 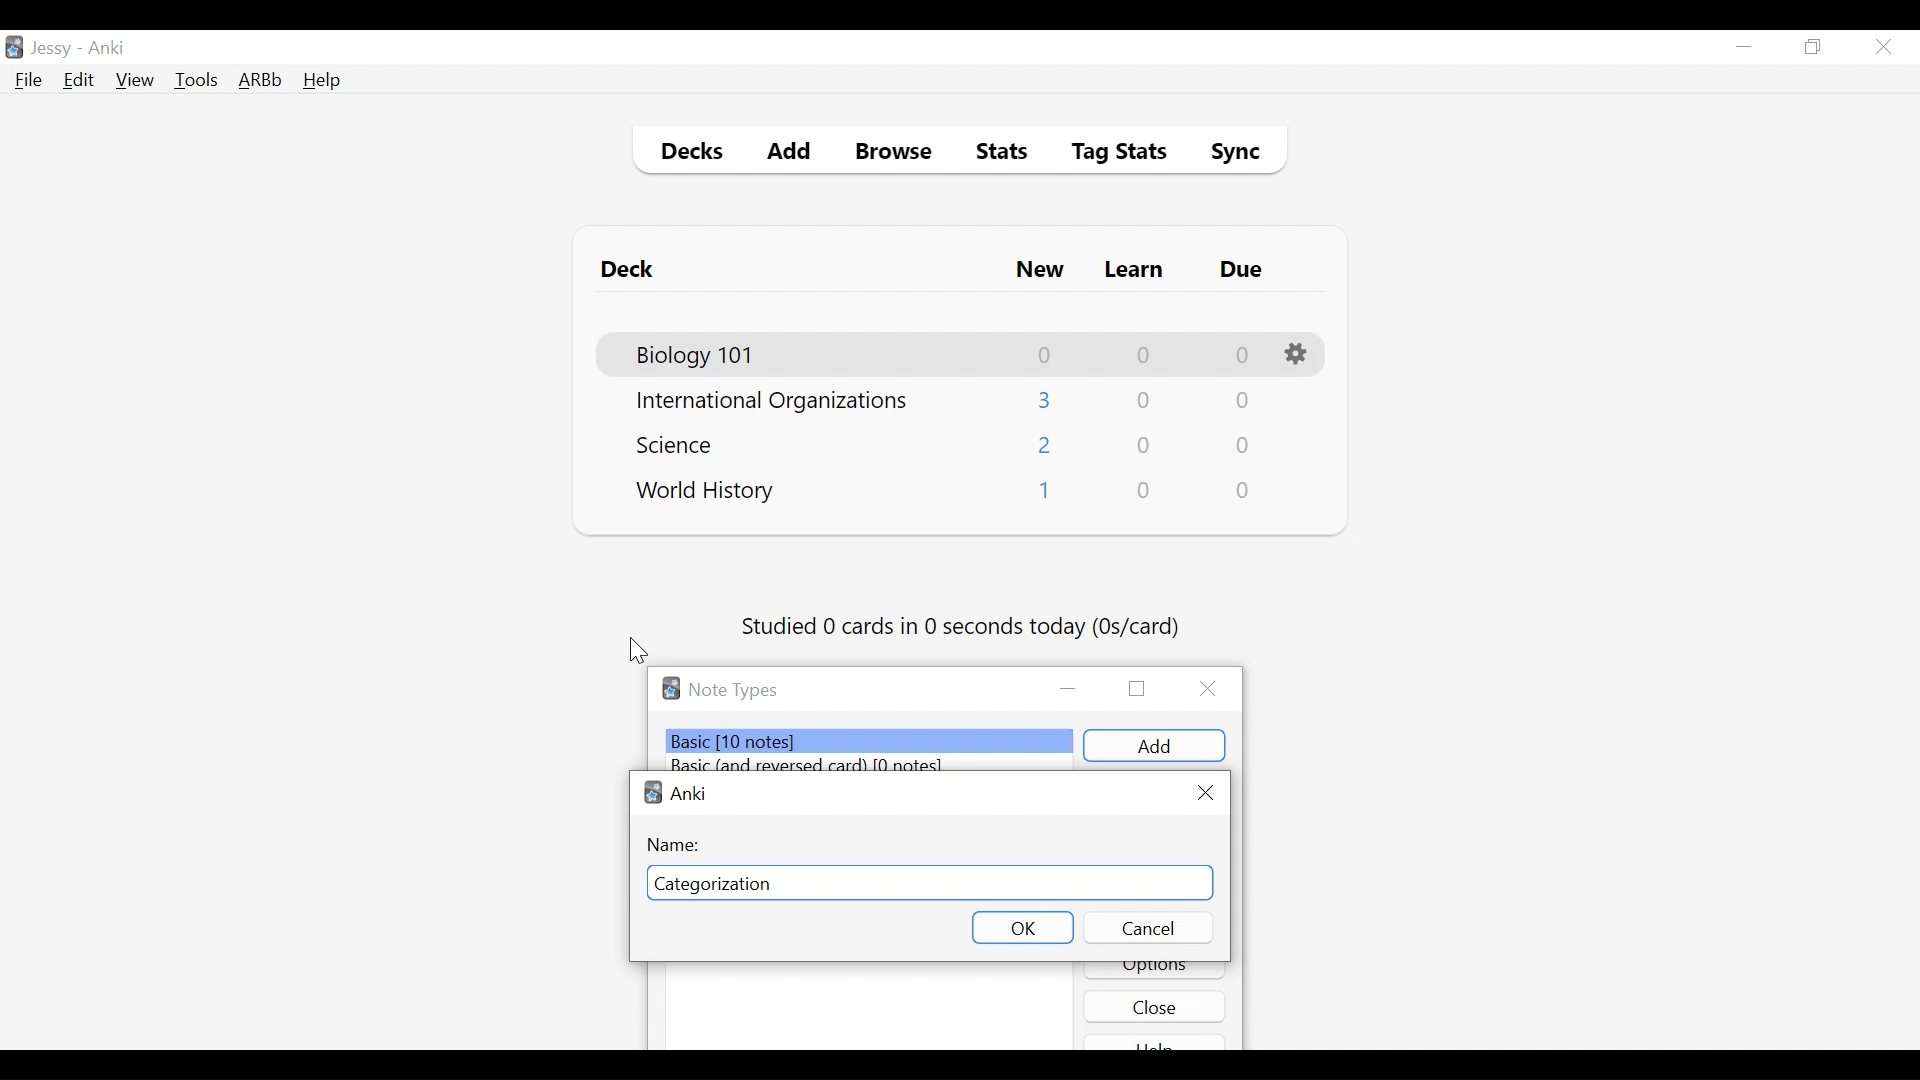 I want to click on , so click(x=1145, y=491).